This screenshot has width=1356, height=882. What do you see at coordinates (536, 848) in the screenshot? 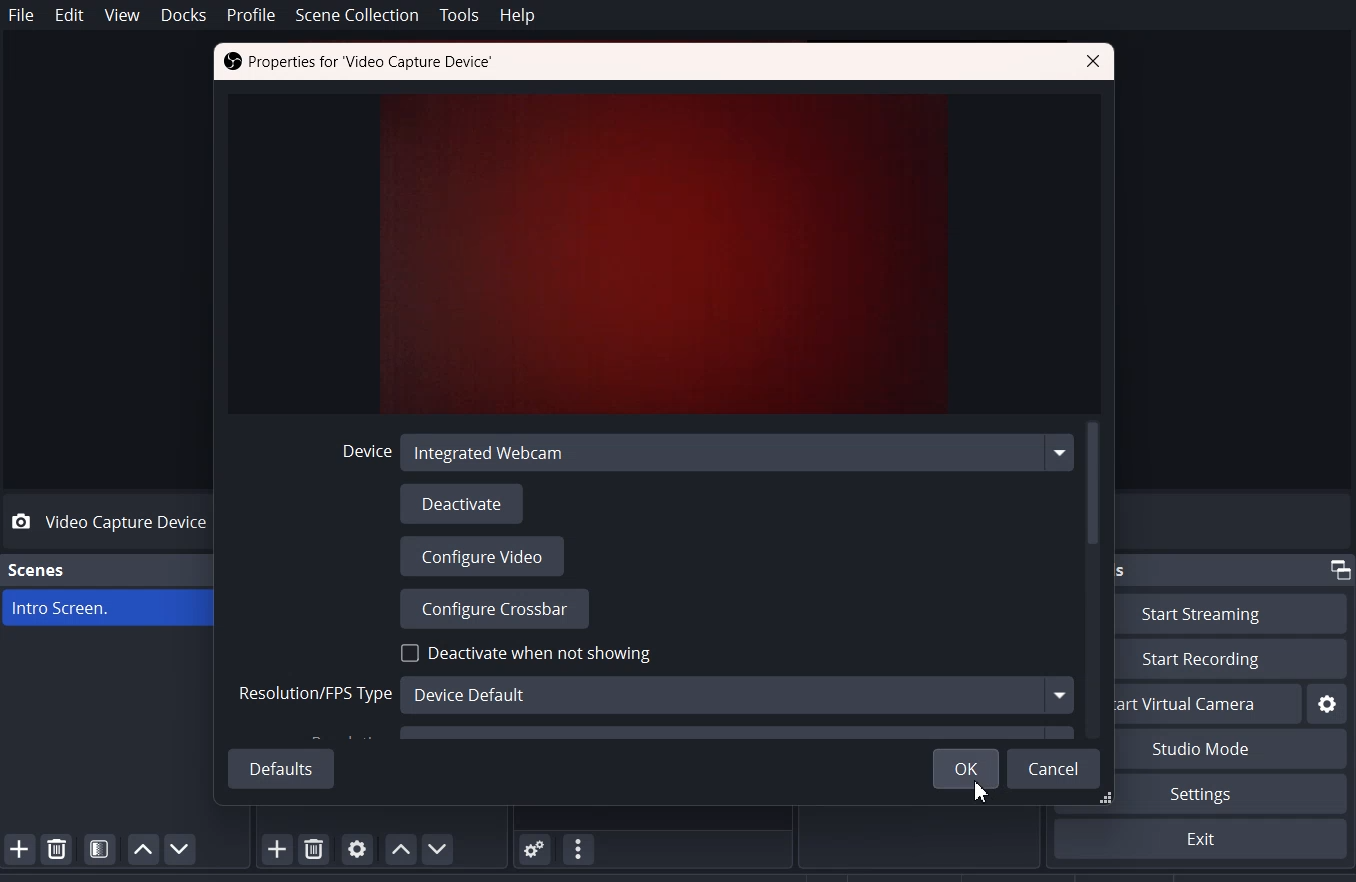
I see `Advance audio properties` at bounding box center [536, 848].